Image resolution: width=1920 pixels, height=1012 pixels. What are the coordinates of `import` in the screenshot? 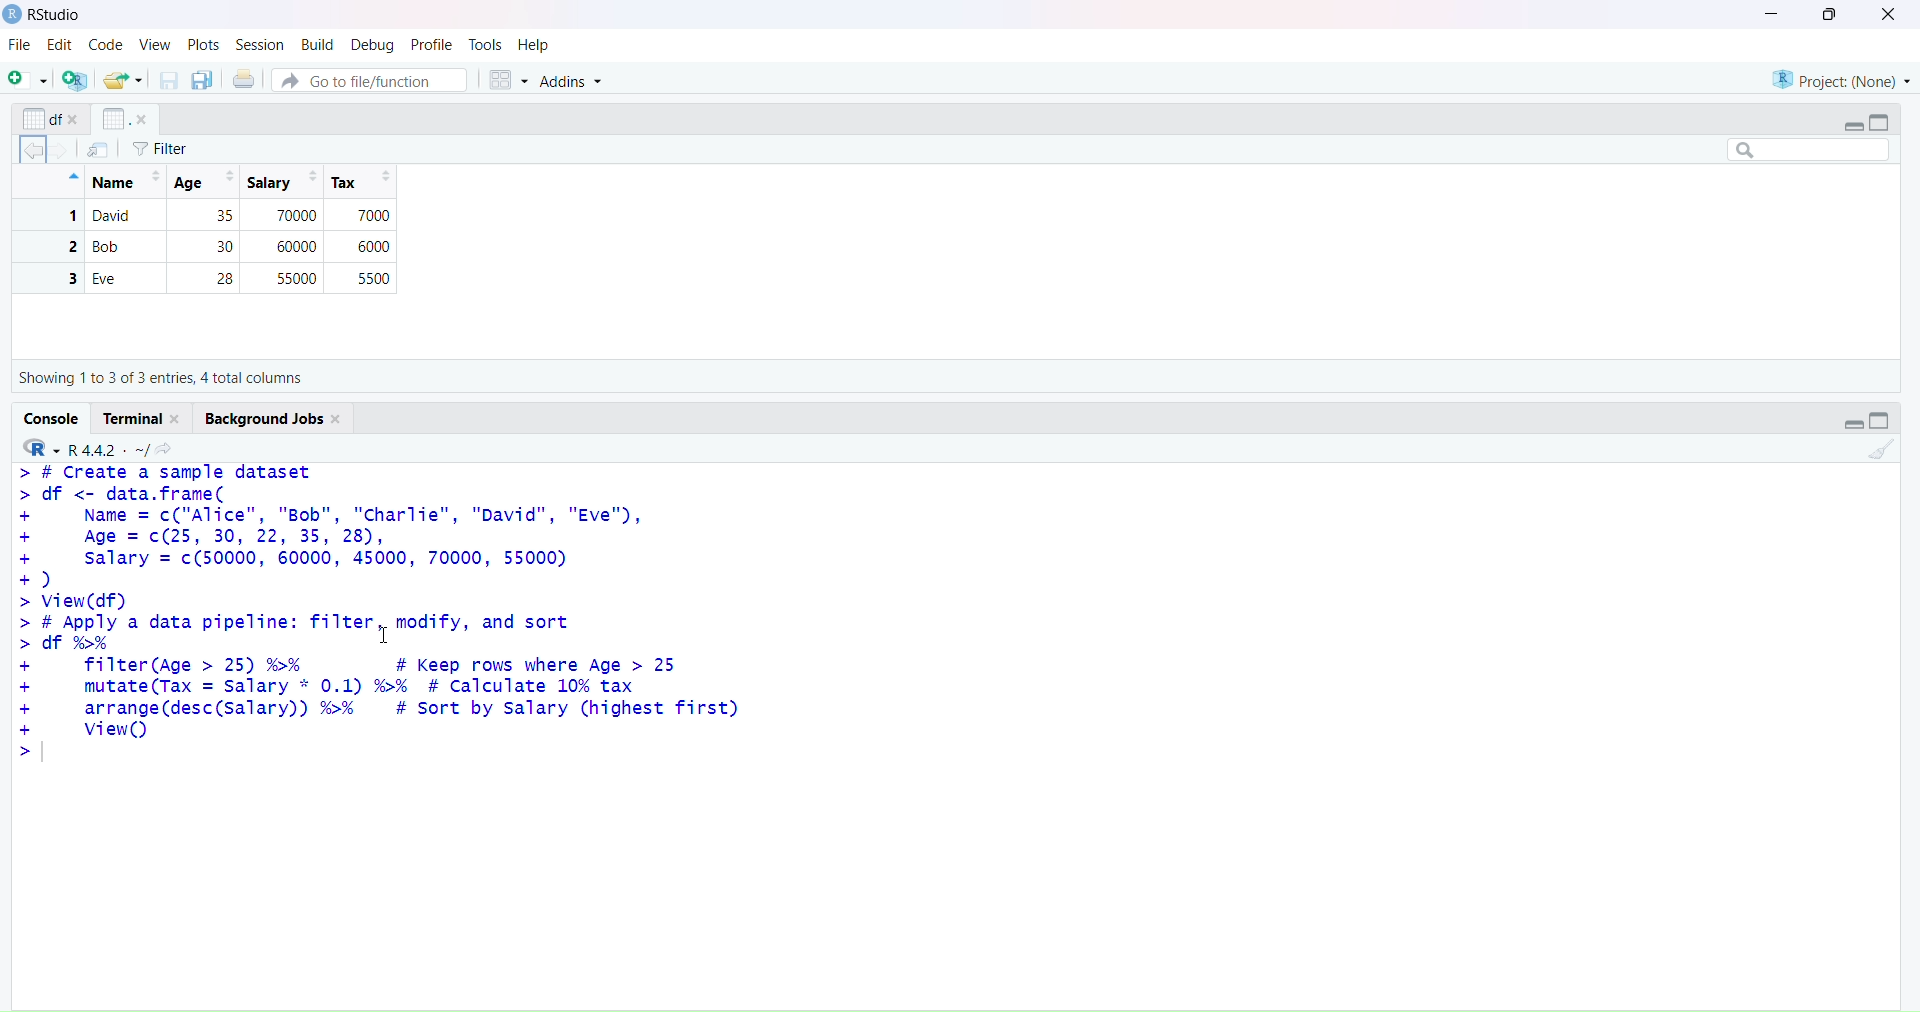 It's located at (99, 149).